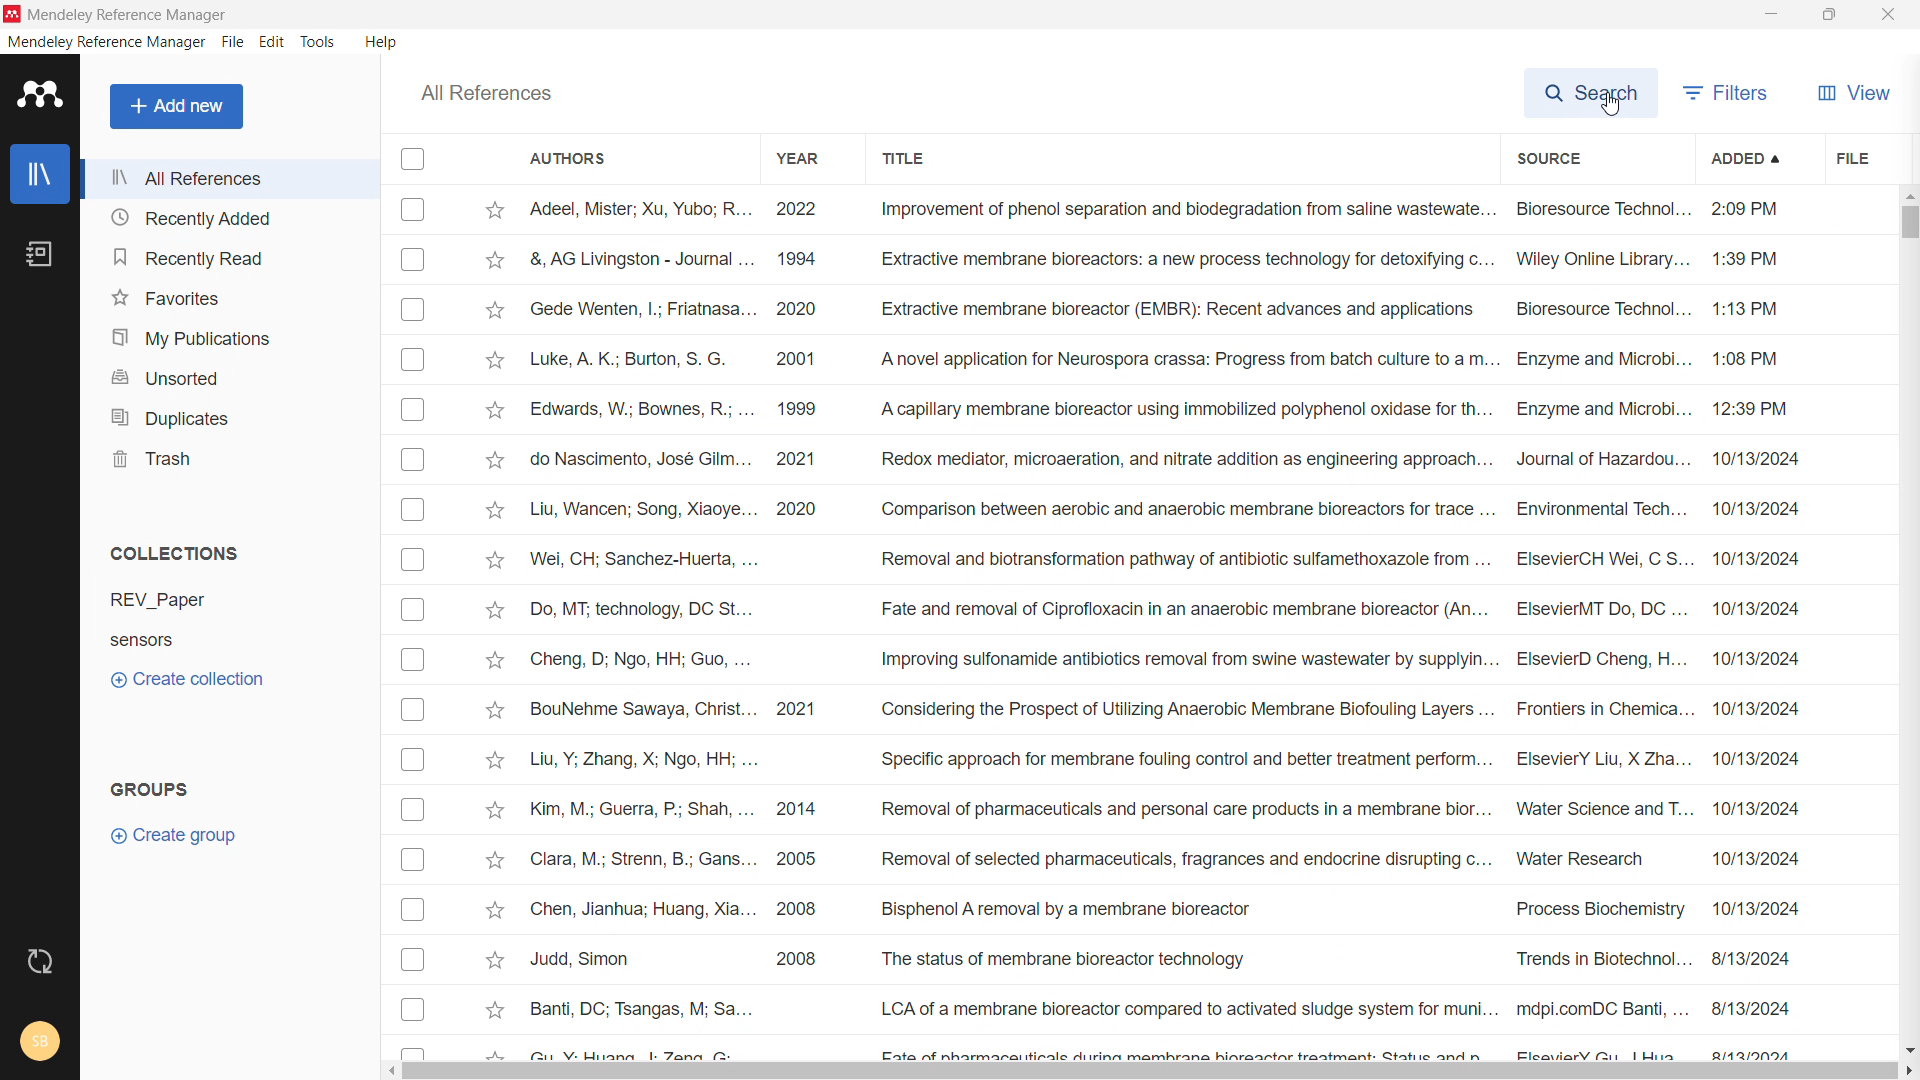 Image resolution: width=1920 pixels, height=1080 pixels. Describe the element at coordinates (1607, 108) in the screenshot. I see `cursor` at that location.